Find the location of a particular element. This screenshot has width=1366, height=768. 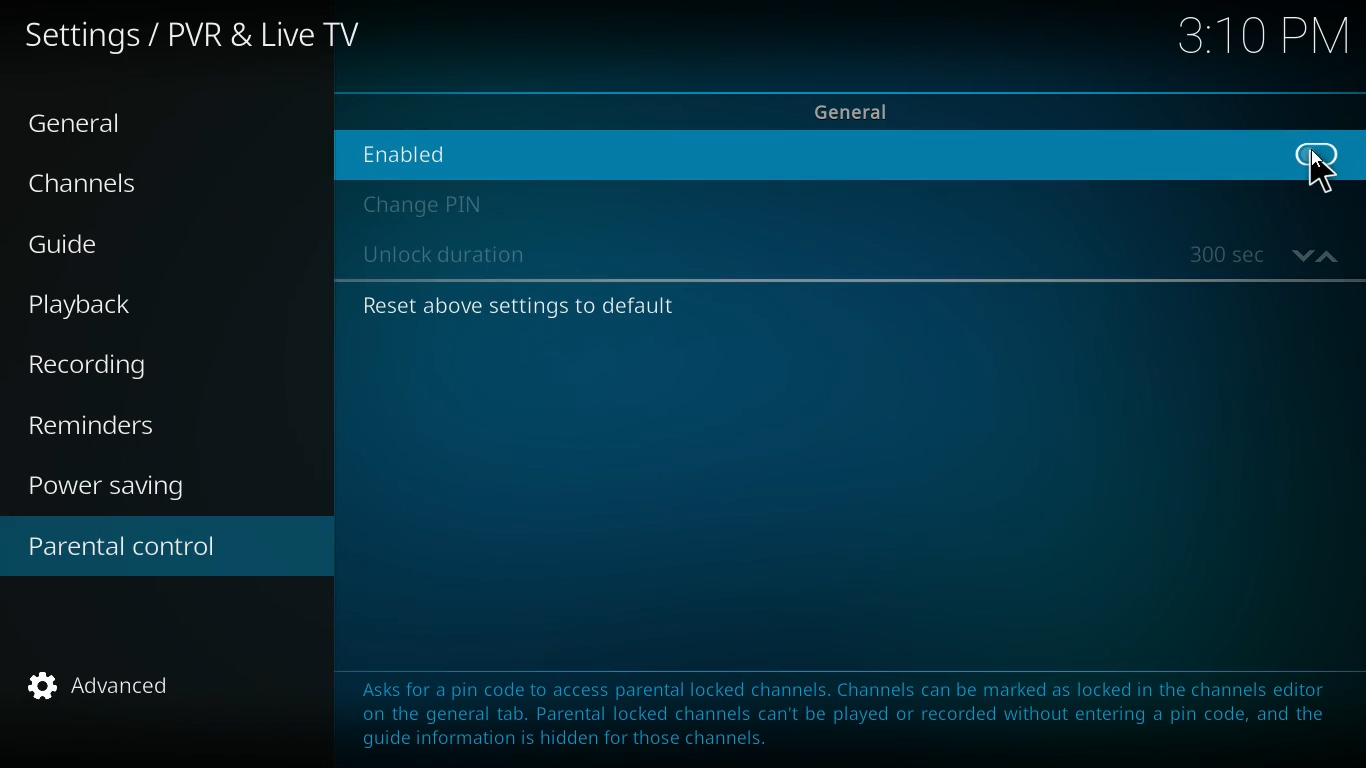

general is located at coordinates (868, 109).